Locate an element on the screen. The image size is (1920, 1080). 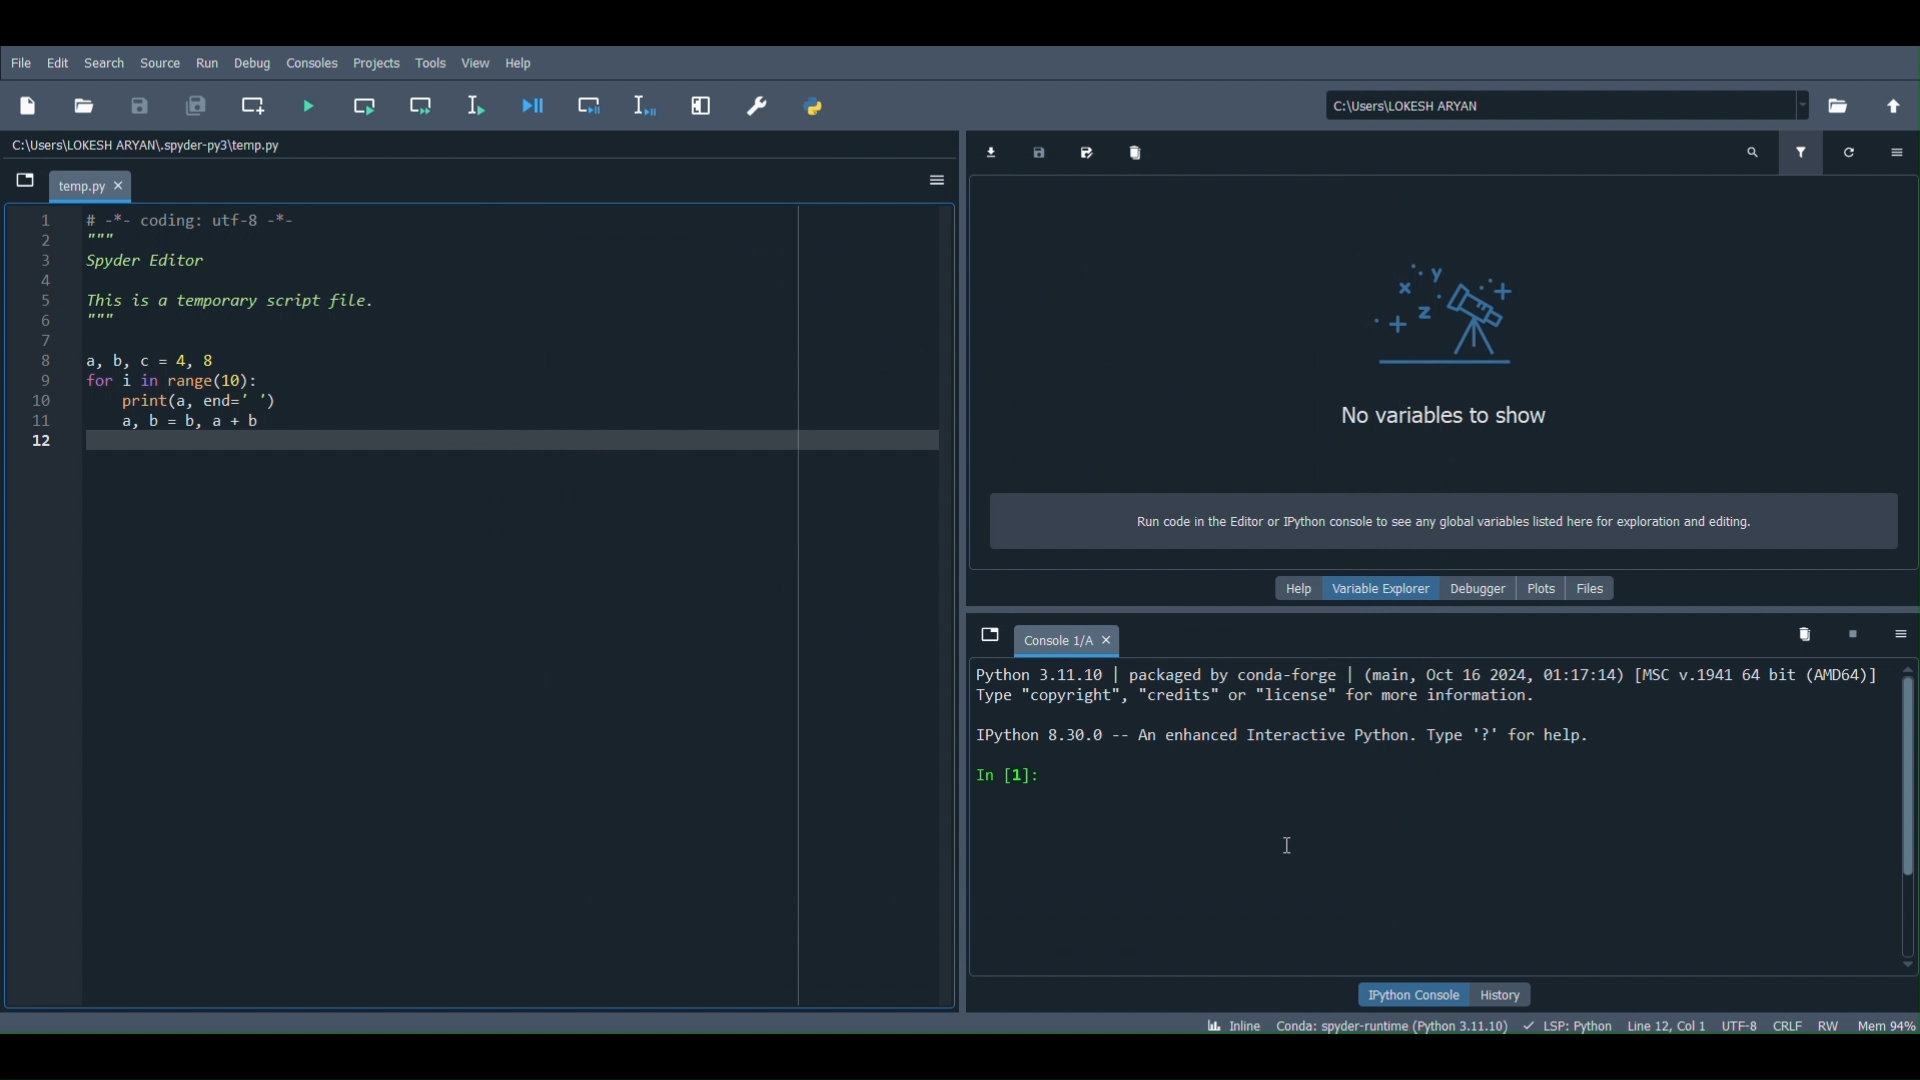
Interrupt kernel is located at coordinates (1855, 635).